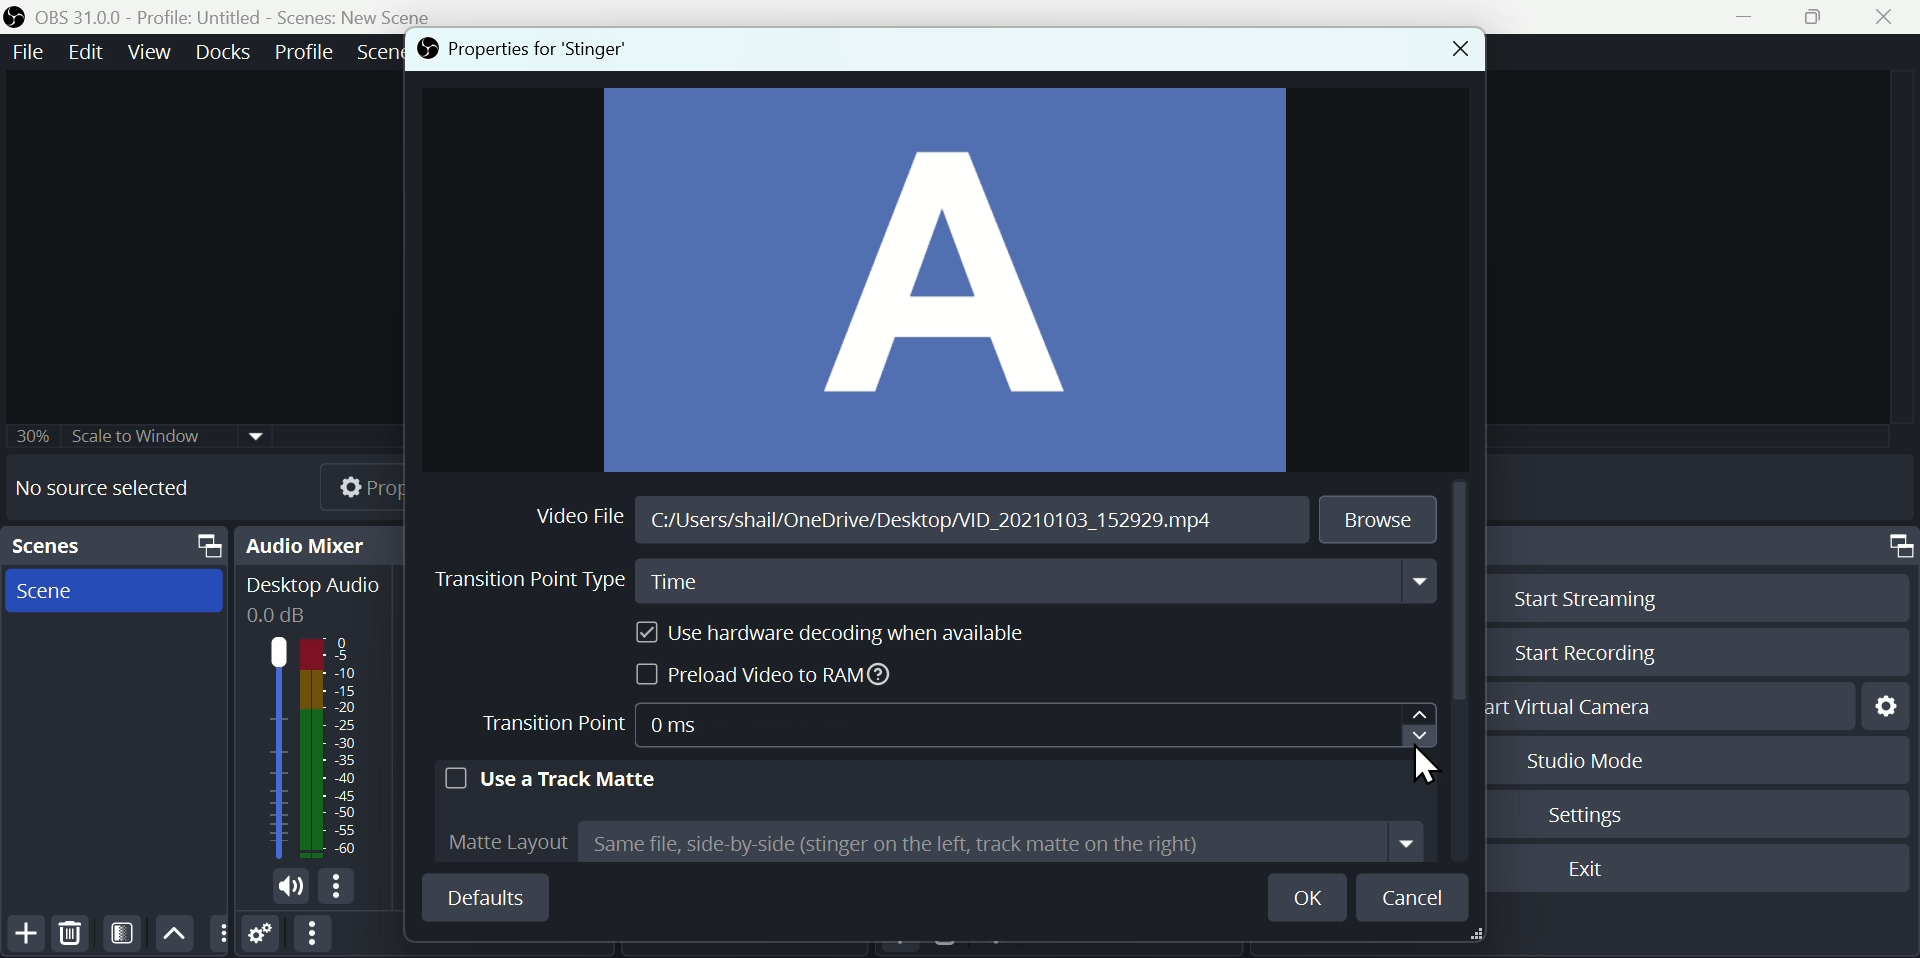  I want to click on Scenes, so click(119, 546).